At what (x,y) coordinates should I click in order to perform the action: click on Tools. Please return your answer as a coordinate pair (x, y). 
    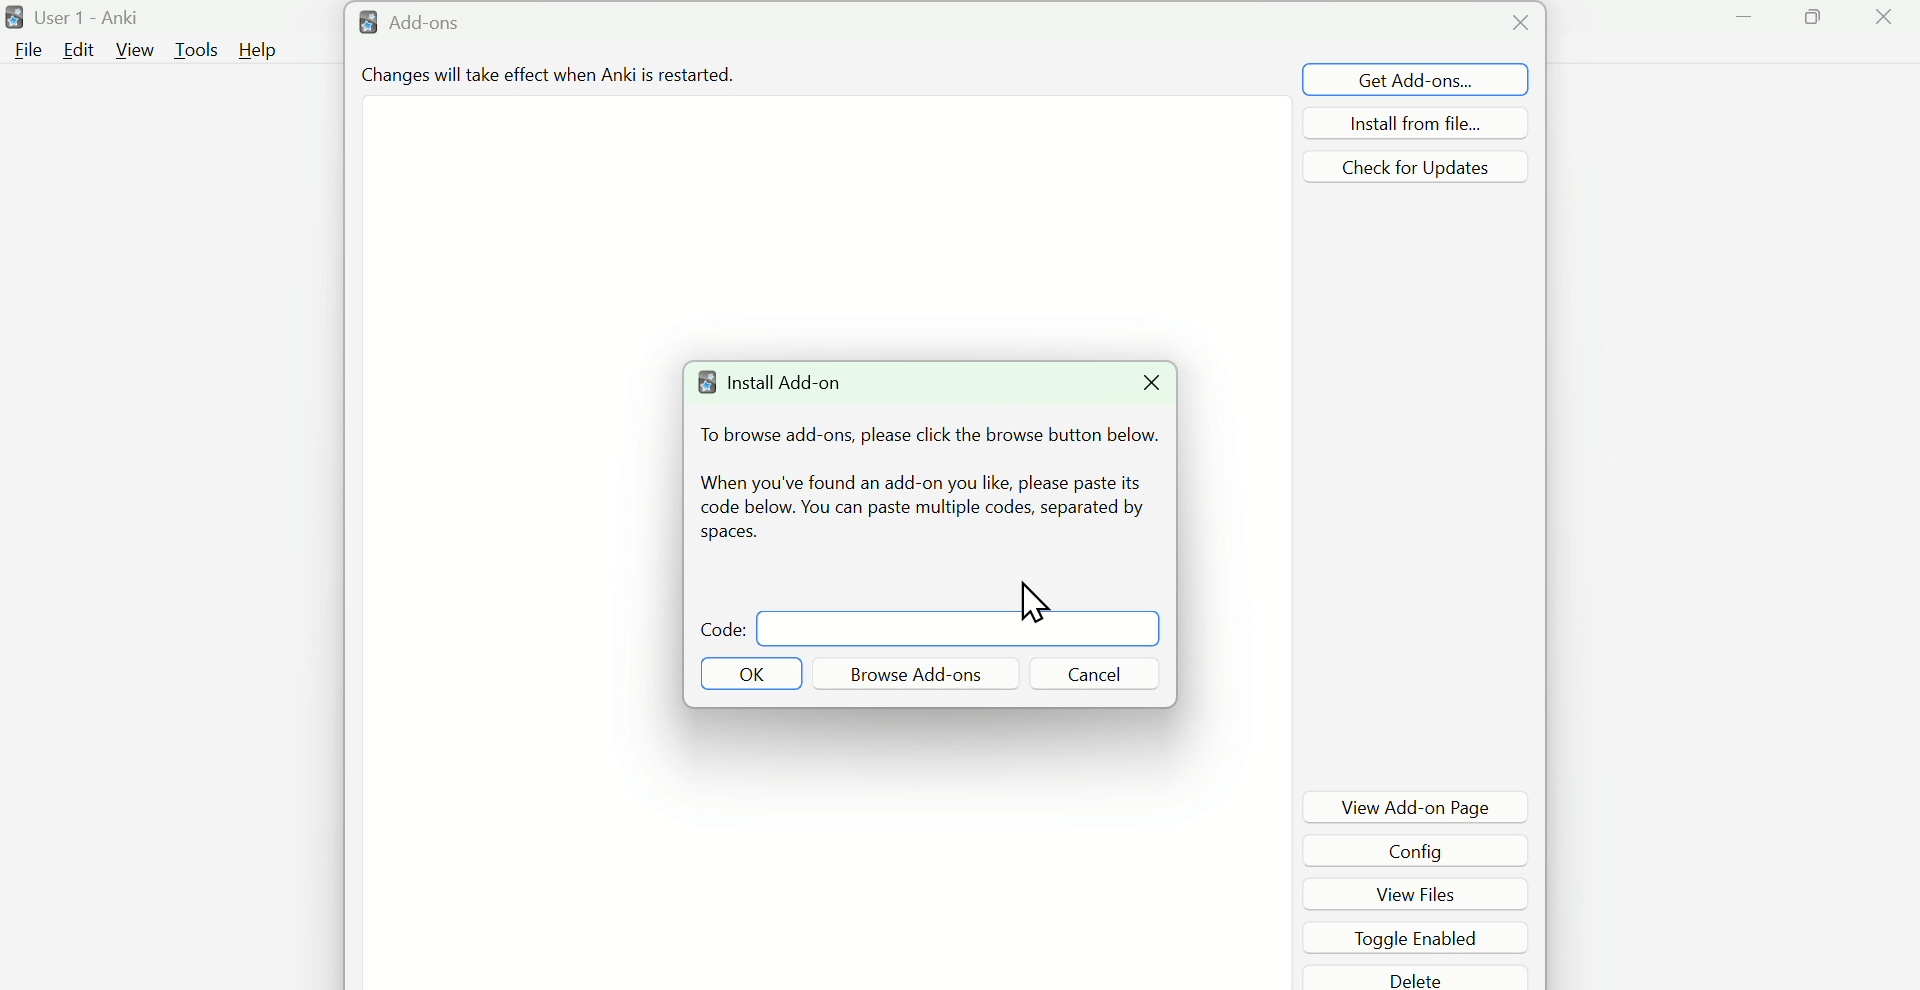
    Looking at the image, I should click on (198, 49).